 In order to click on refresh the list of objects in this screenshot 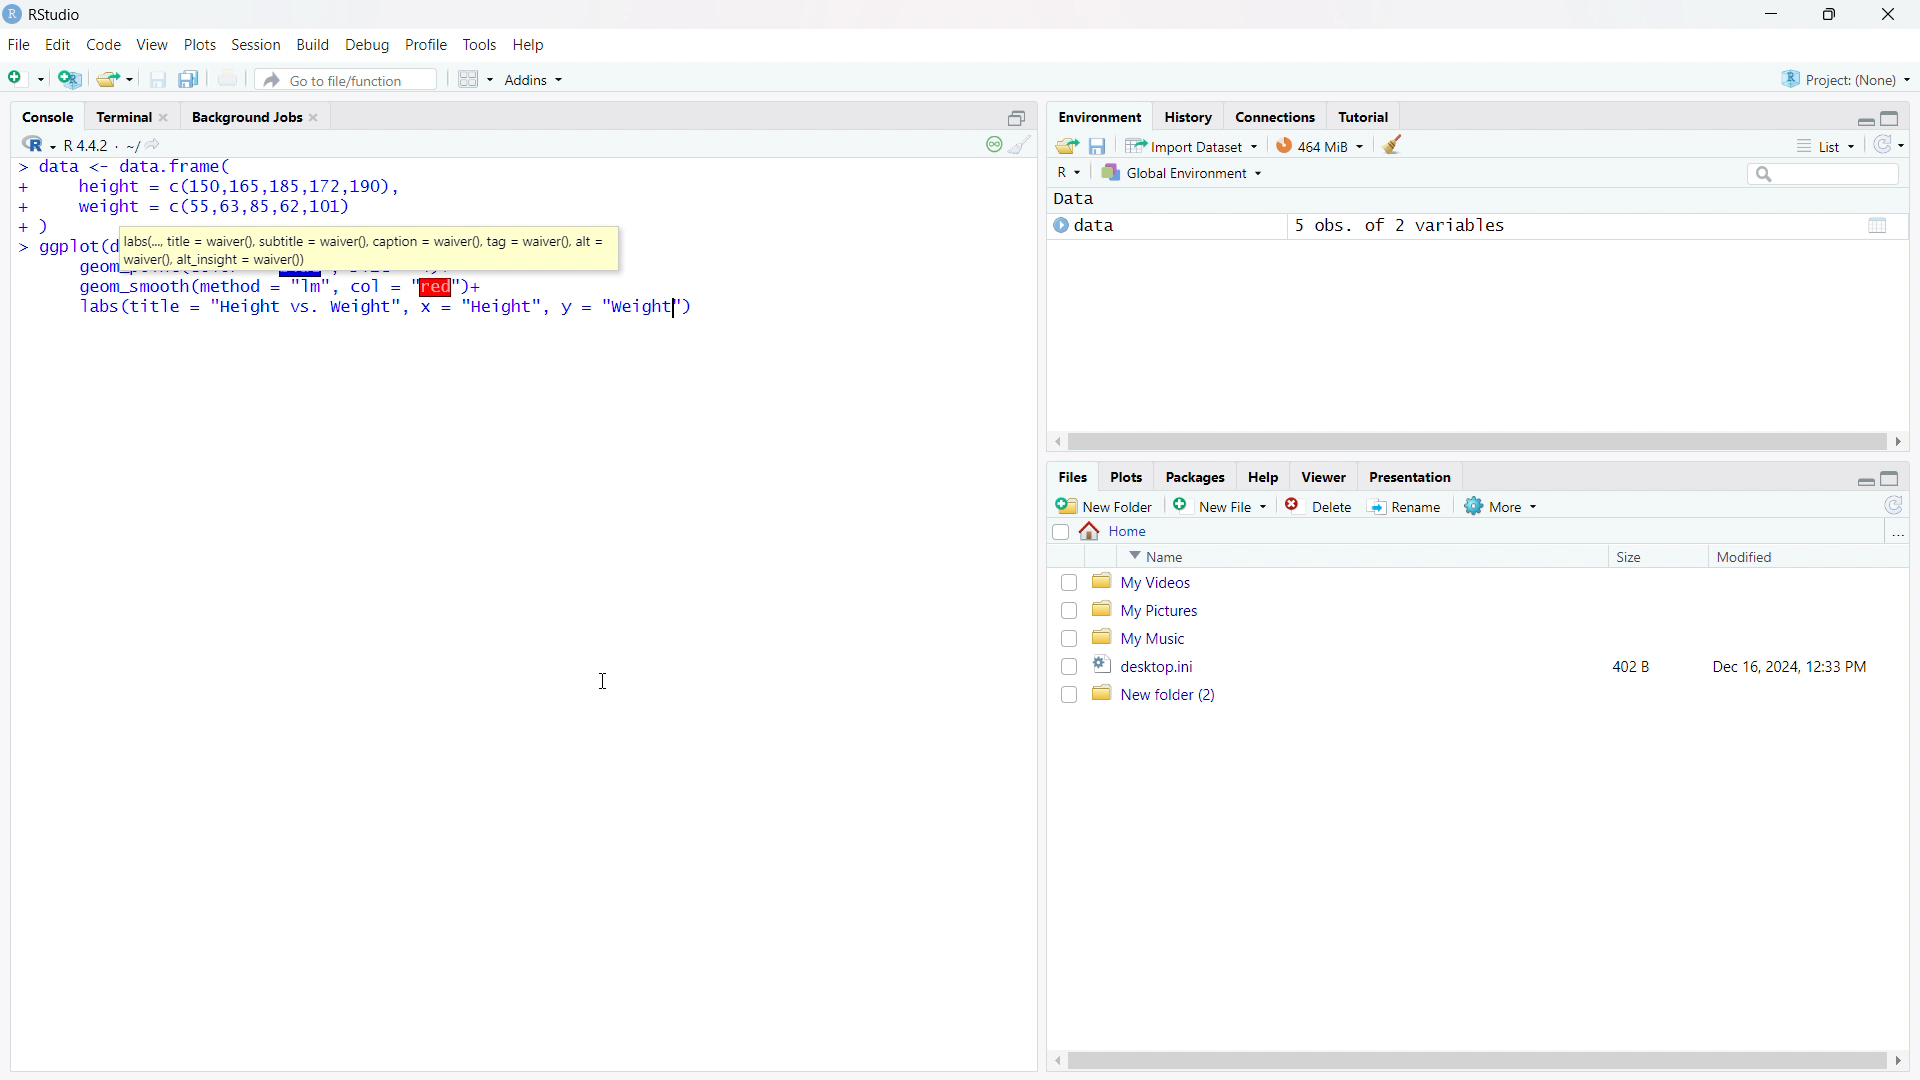, I will do `click(1888, 144)`.